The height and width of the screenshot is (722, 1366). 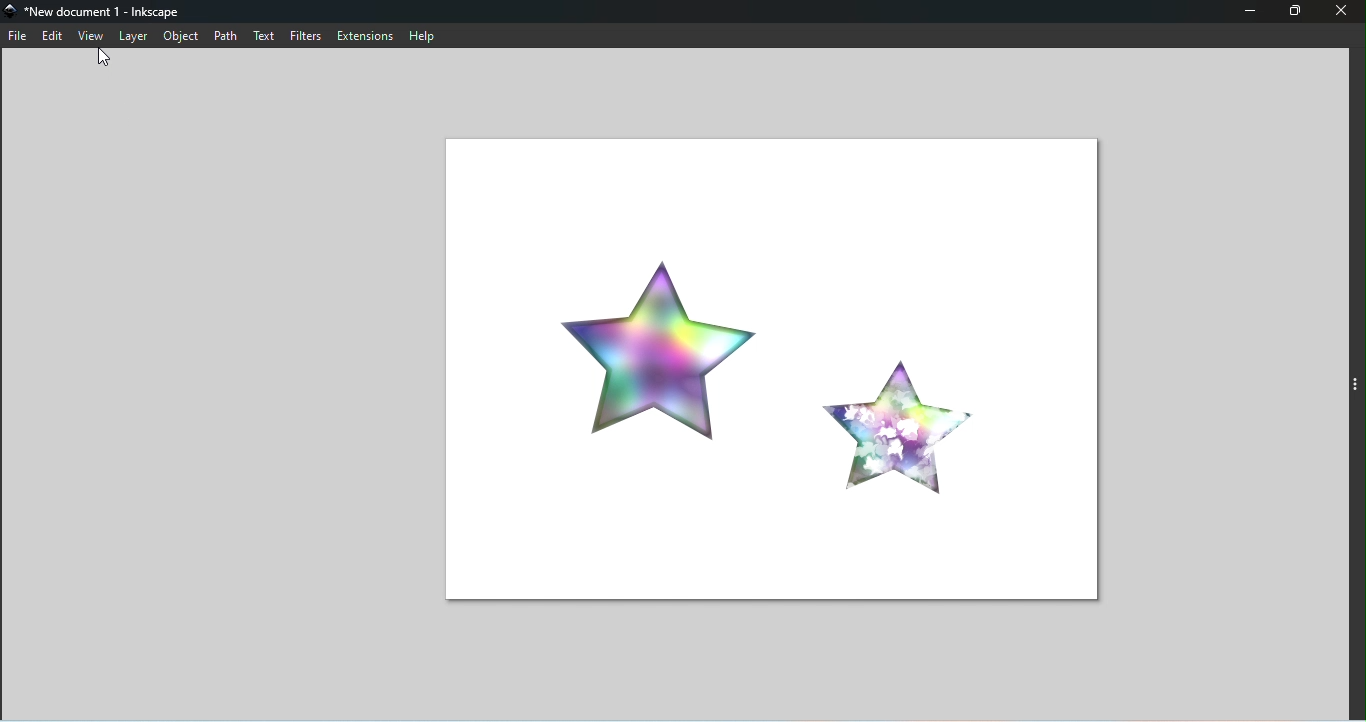 What do you see at coordinates (1300, 13) in the screenshot?
I see `Maximize` at bounding box center [1300, 13].